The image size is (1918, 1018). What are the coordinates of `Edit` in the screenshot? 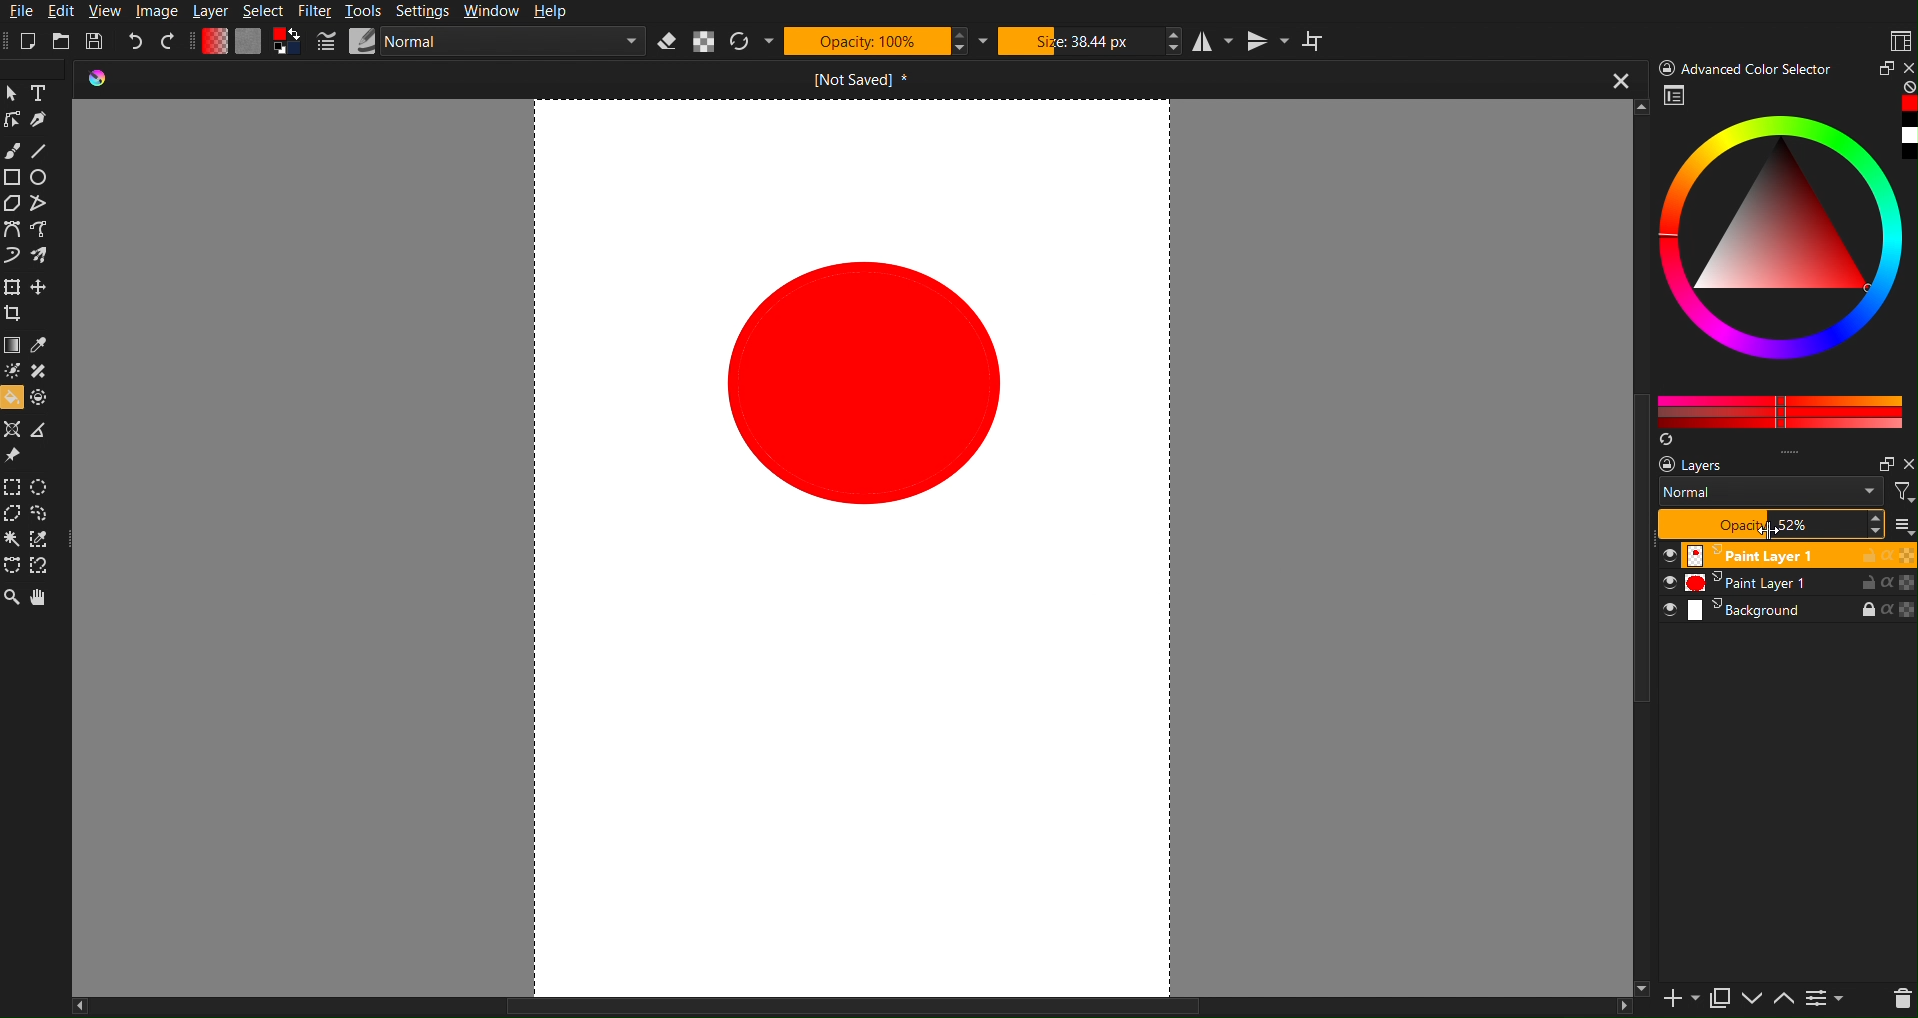 It's located at (63, 13).